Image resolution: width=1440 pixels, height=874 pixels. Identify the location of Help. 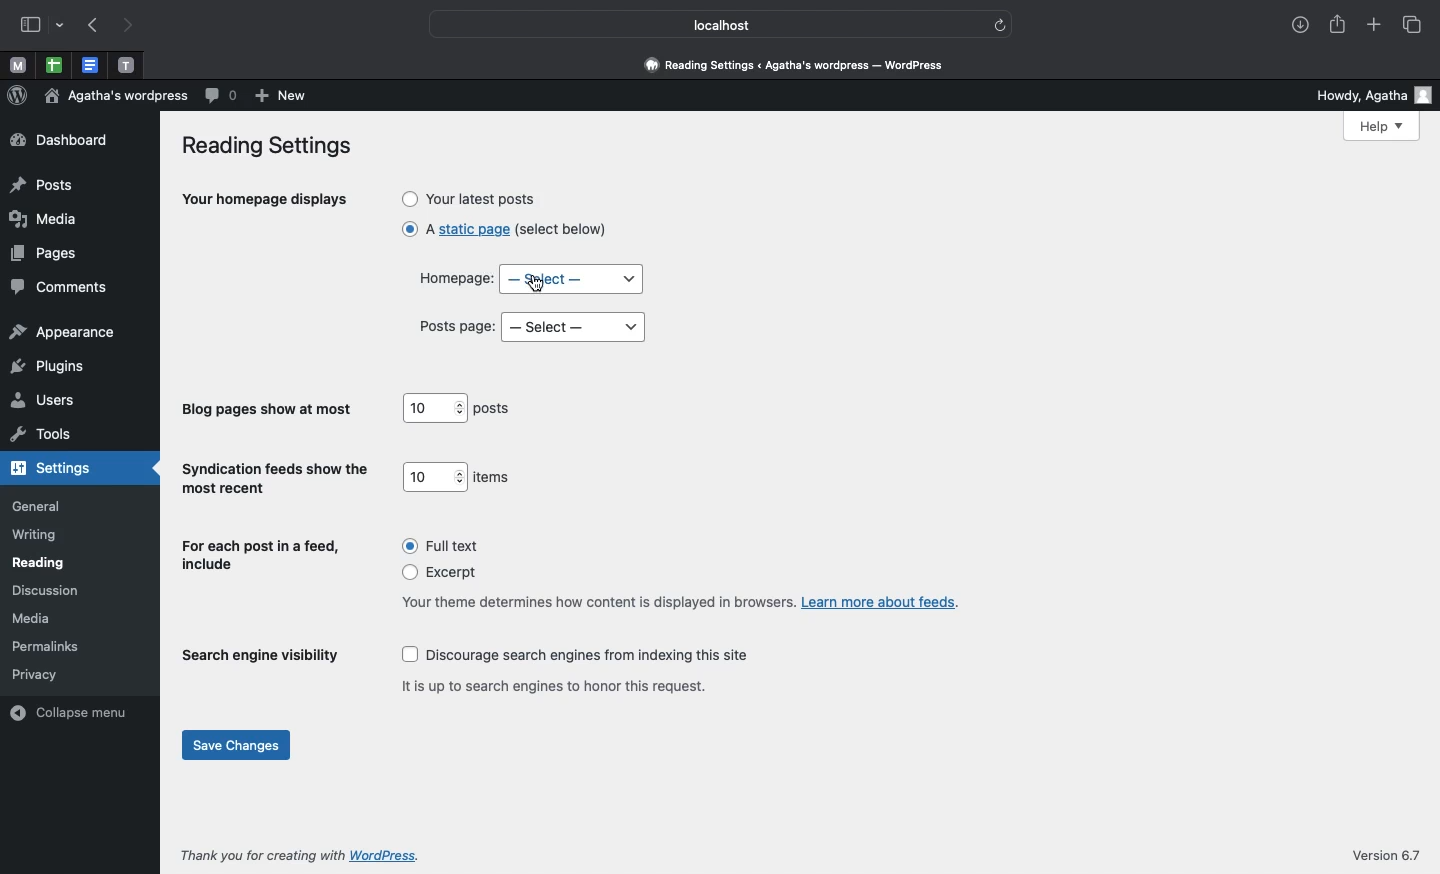
(1385, 127).